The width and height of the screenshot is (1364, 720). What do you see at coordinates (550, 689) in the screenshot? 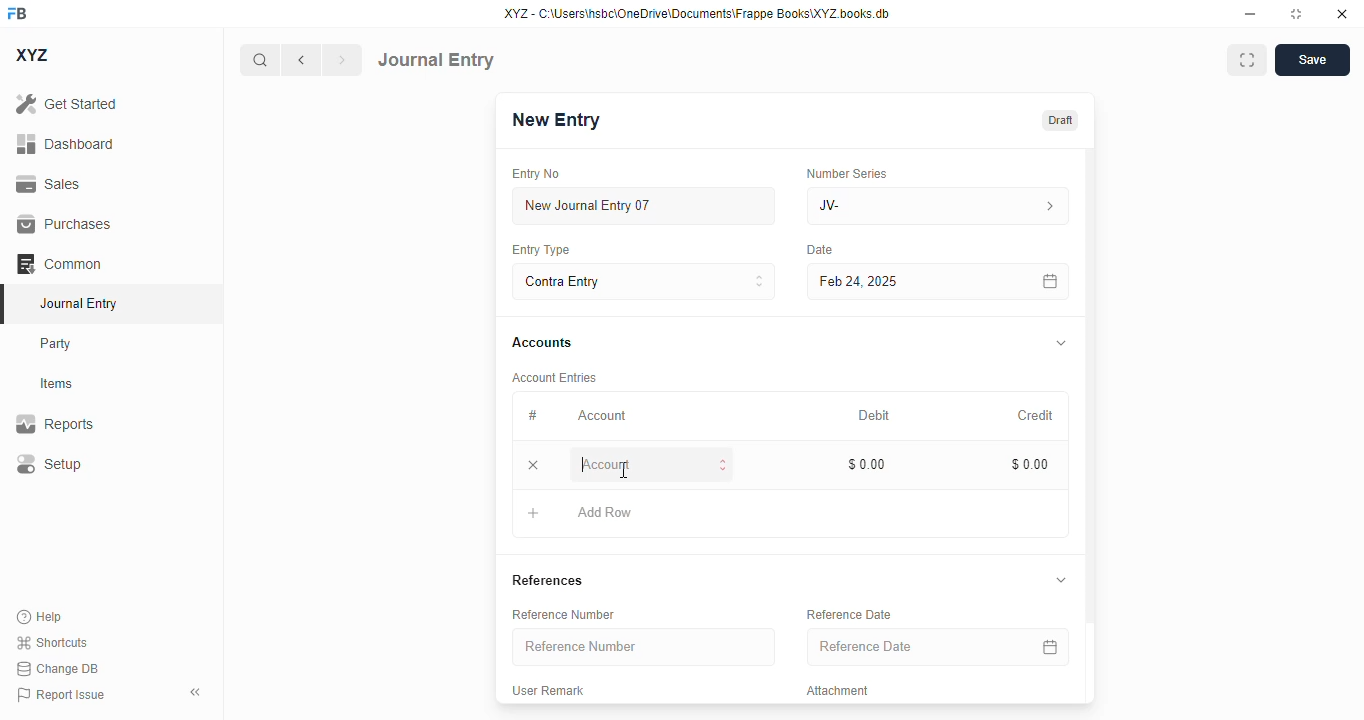
I see `user remark` at bounding box center [550, 689].